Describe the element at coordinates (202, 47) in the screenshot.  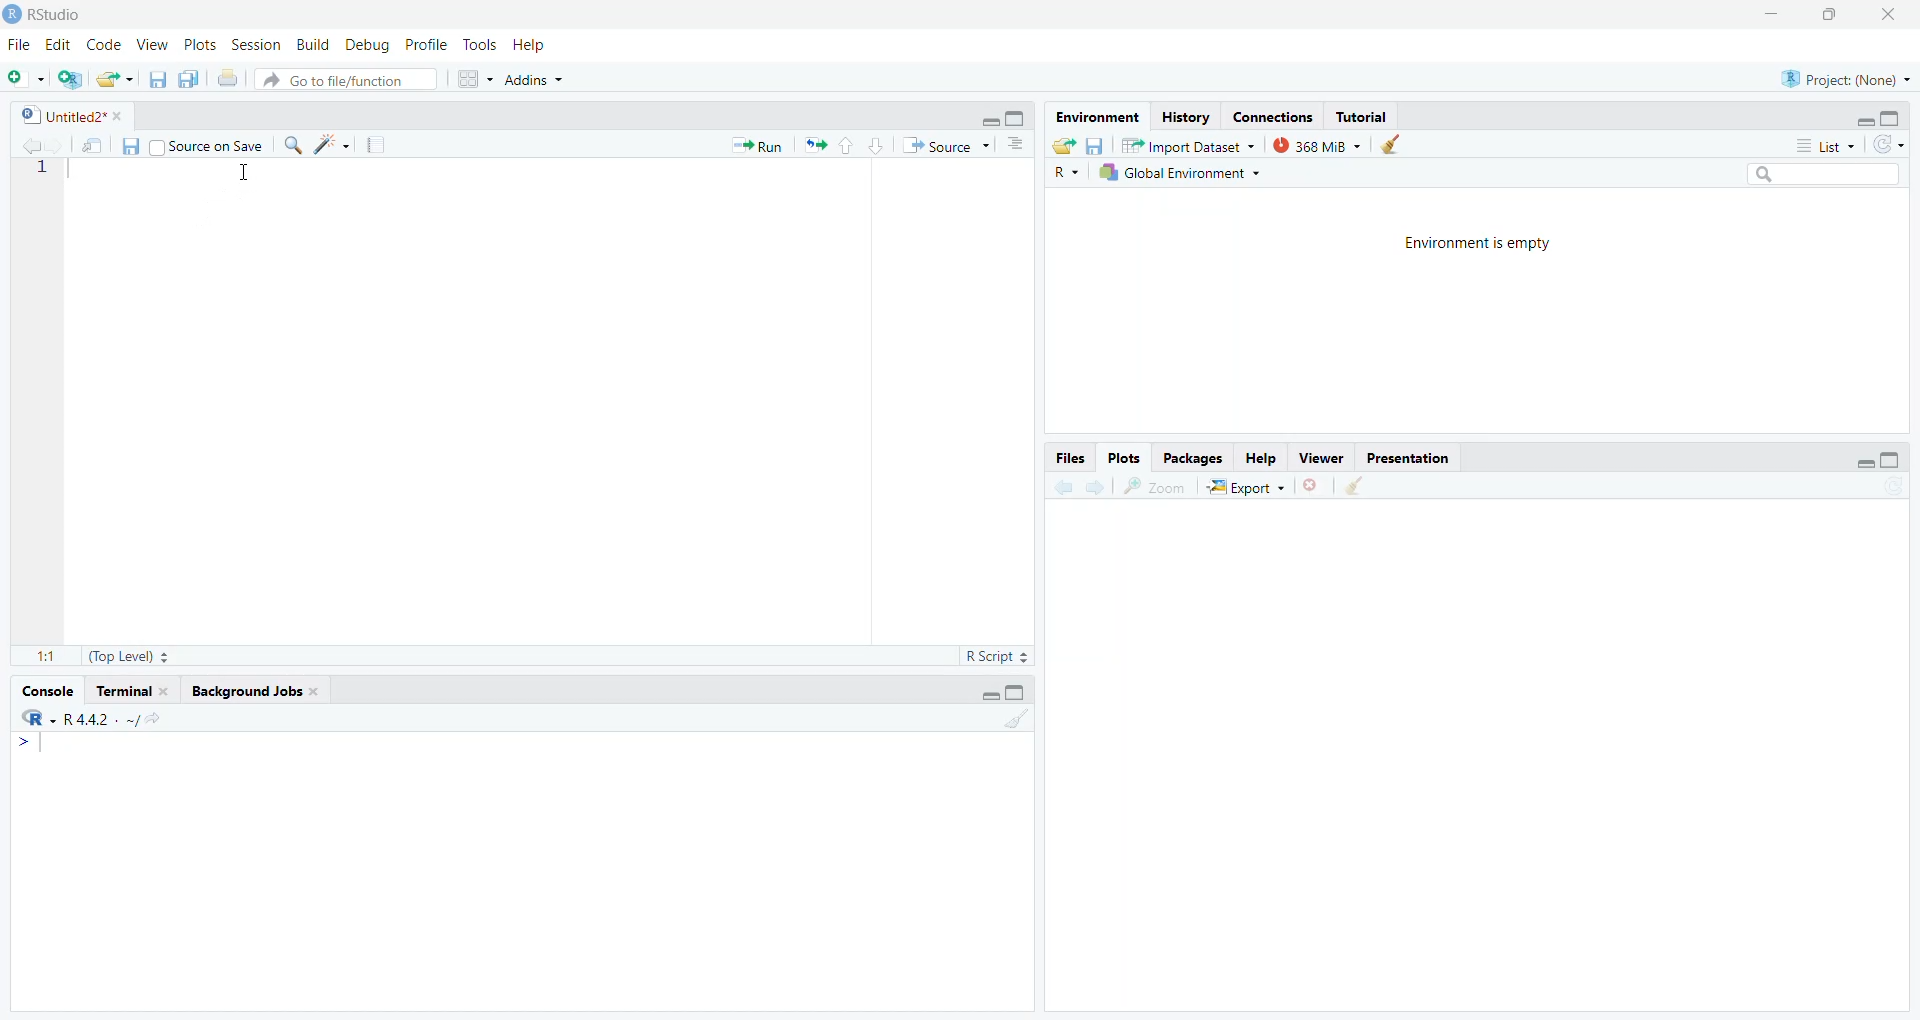
I see `v Plots` at that location.